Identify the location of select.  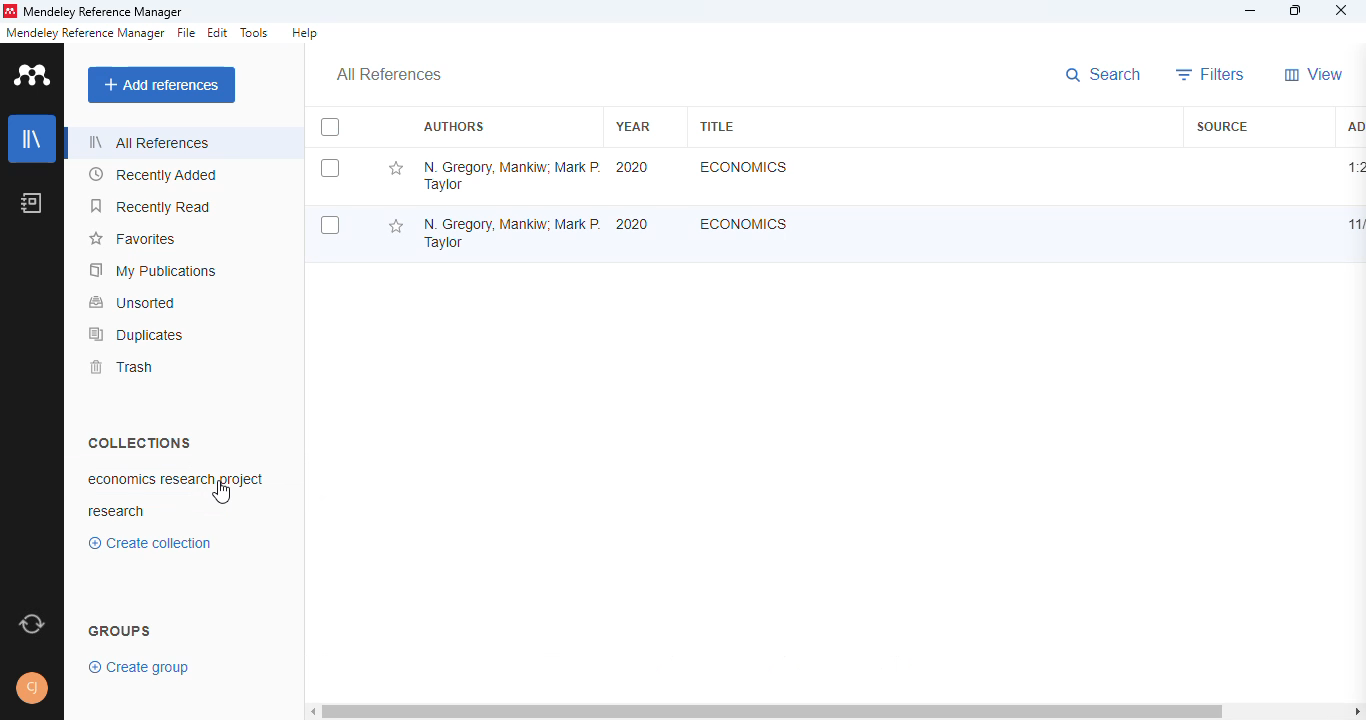
(330, 128).